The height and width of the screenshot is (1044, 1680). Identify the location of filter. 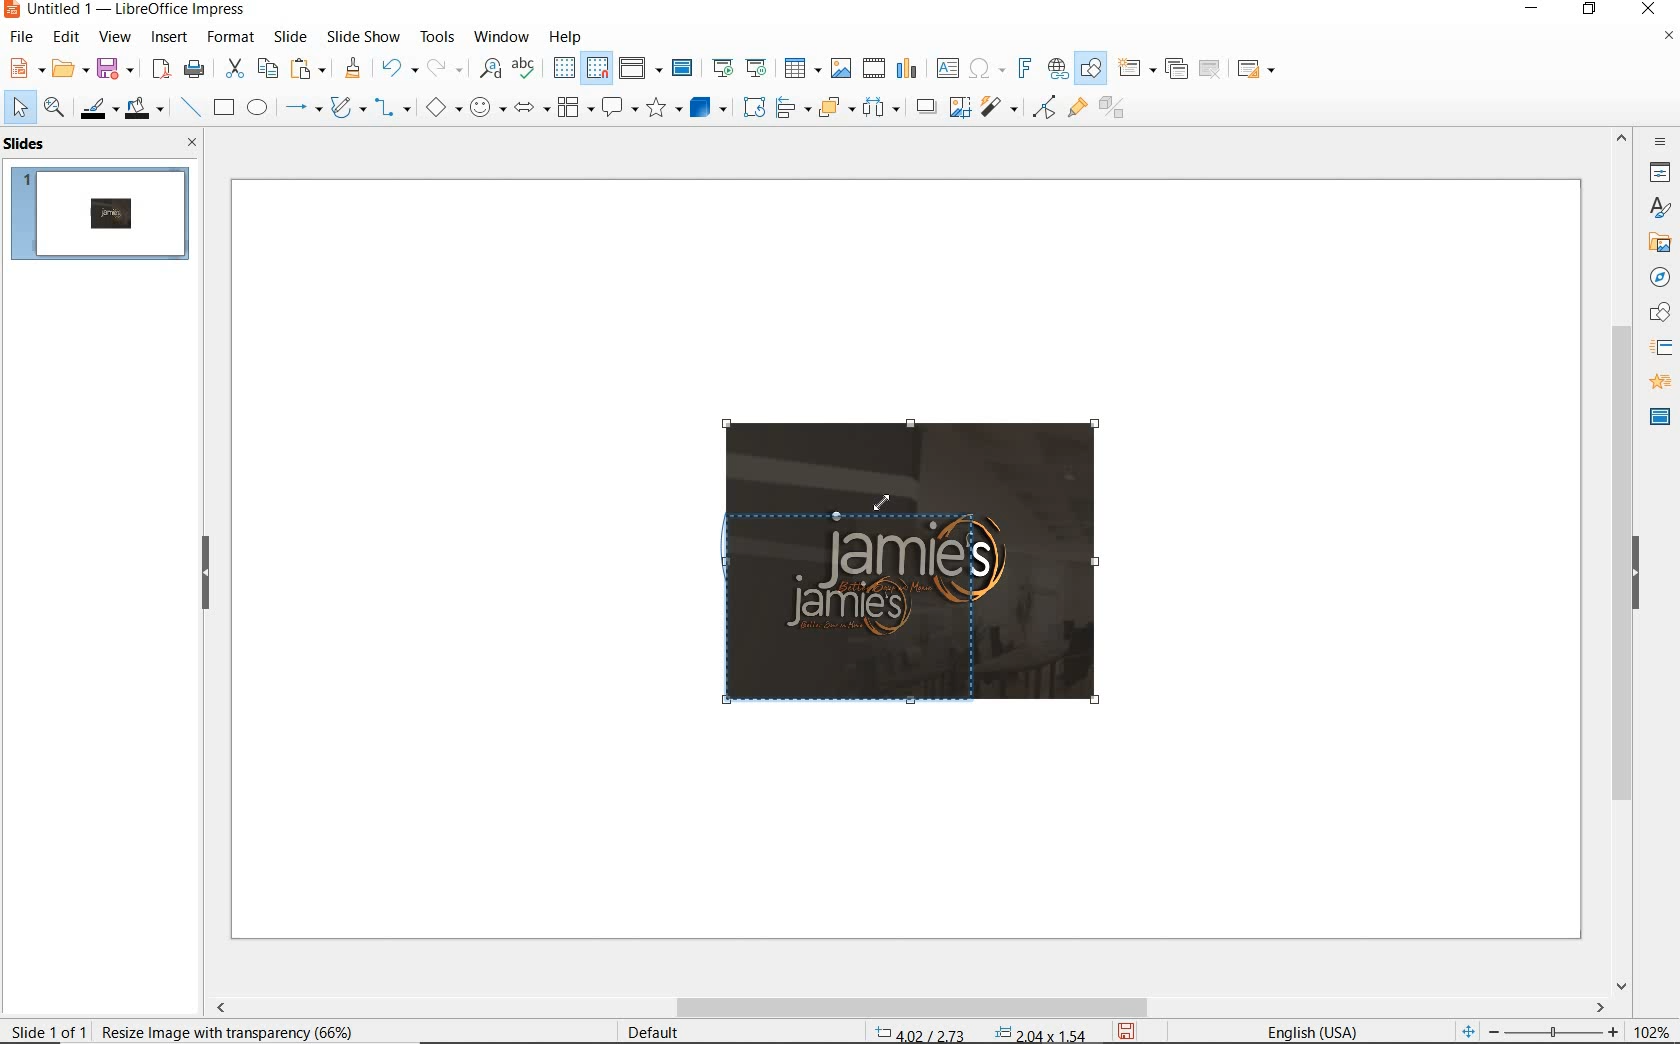
(1001, 104).